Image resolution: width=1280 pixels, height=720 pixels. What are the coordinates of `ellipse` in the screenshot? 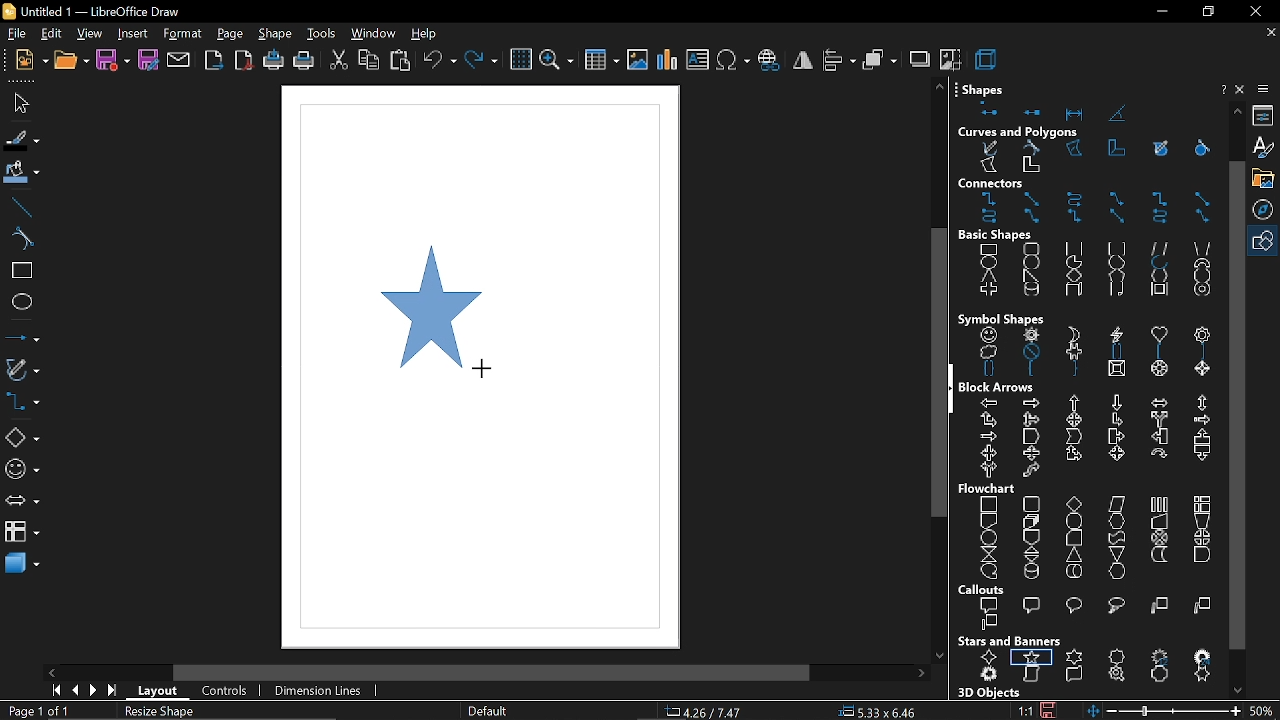 It's located at (21, 305).